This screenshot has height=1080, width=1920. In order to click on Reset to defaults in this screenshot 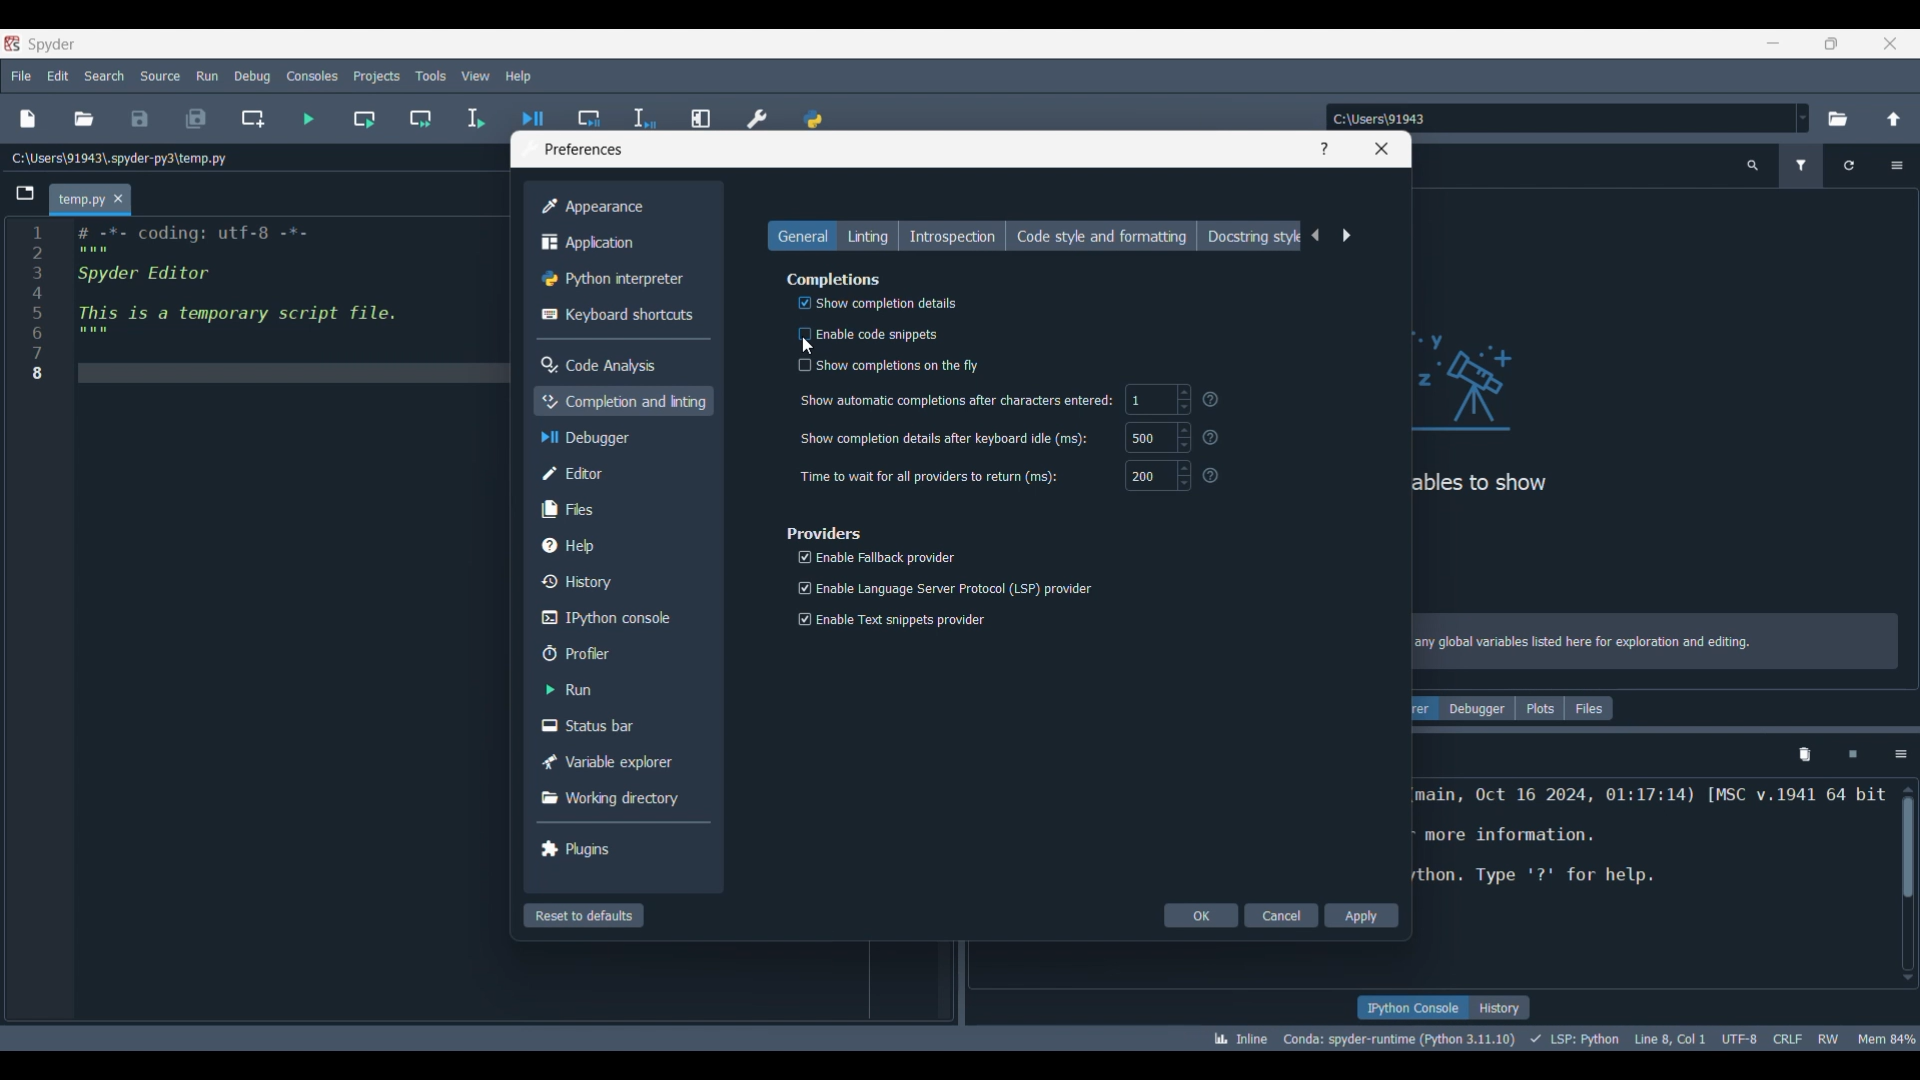, I will do `click(584, 915)`.